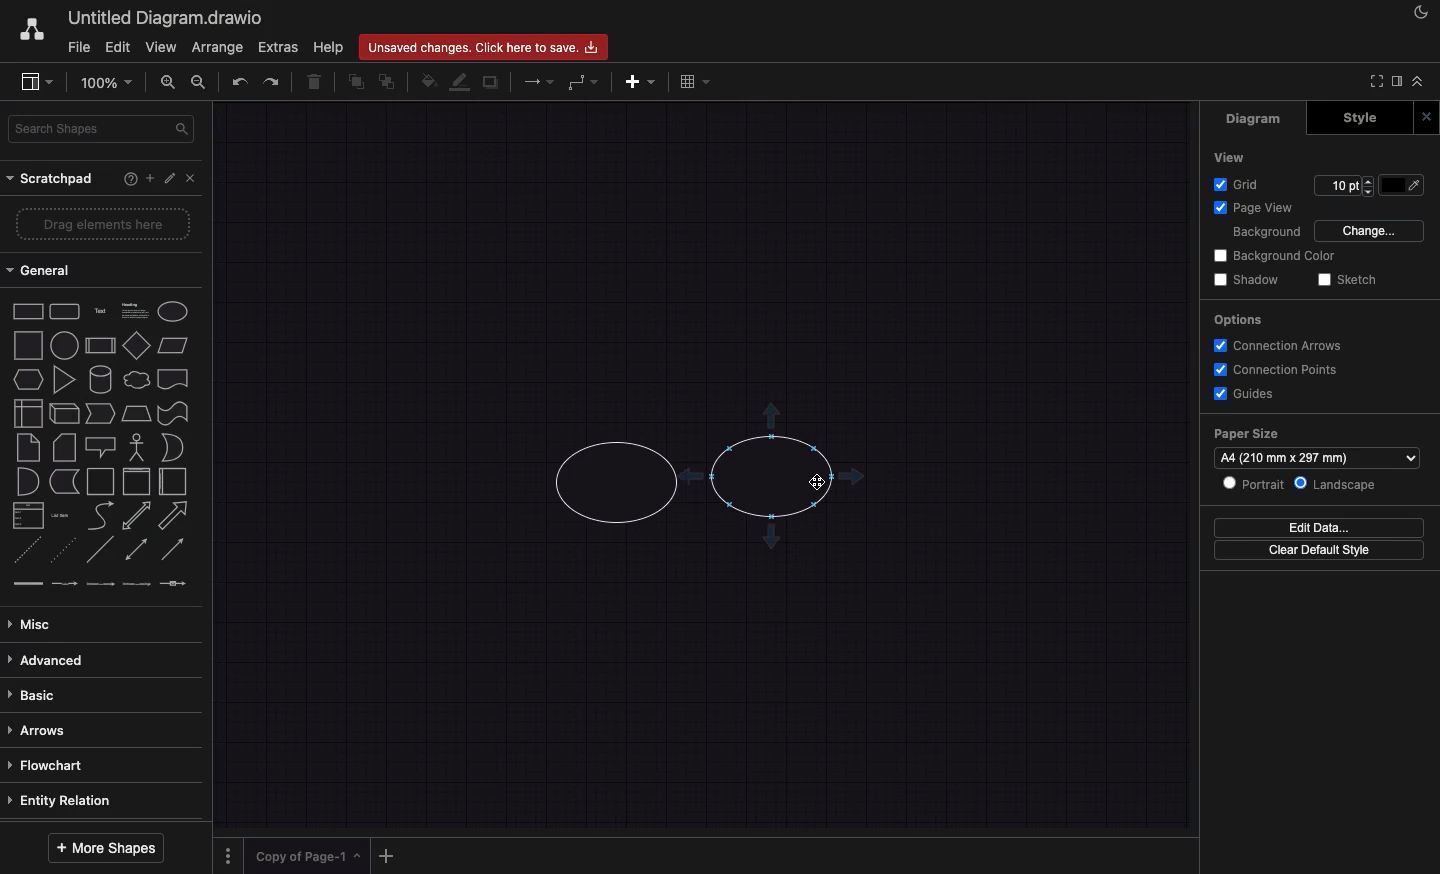 This screenshot has height=874, width=1440. Describe the element at coordinates (536, 82) in the screenshot. I see `connection` at that location.